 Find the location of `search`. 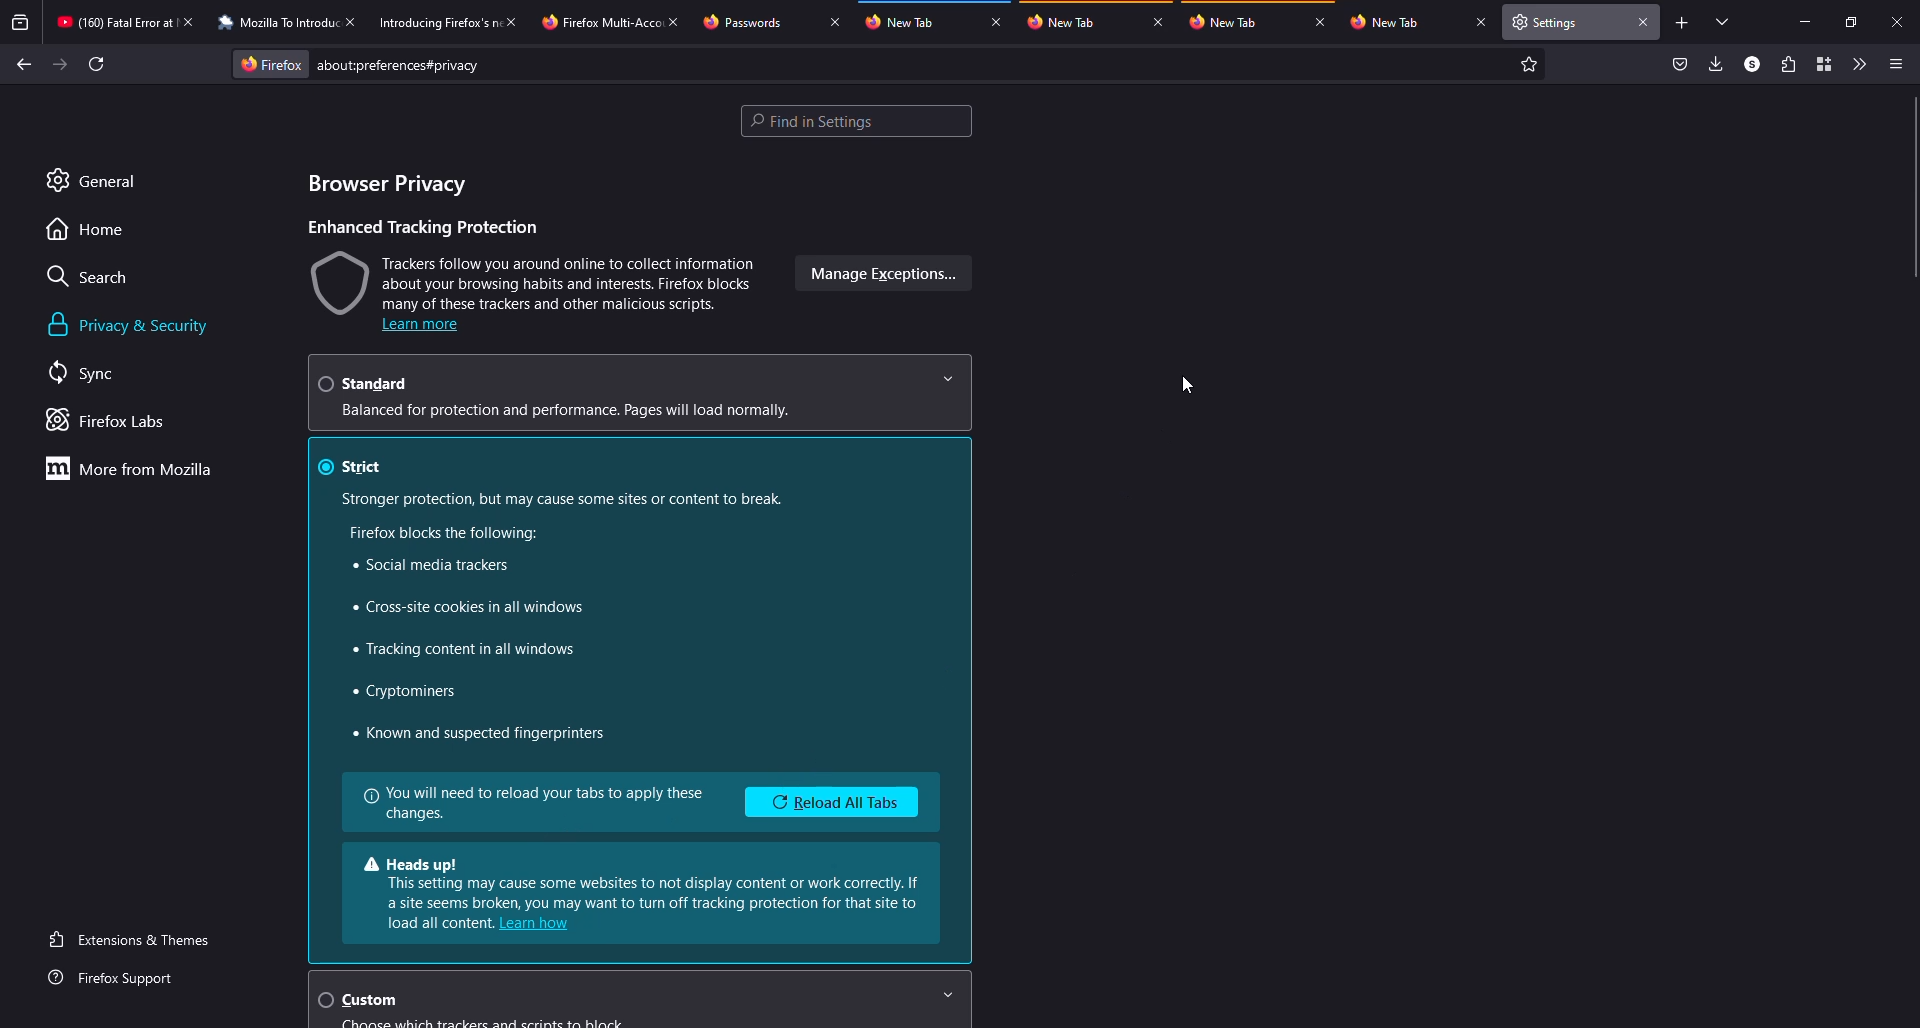

search is located at coordinates (91, 276).